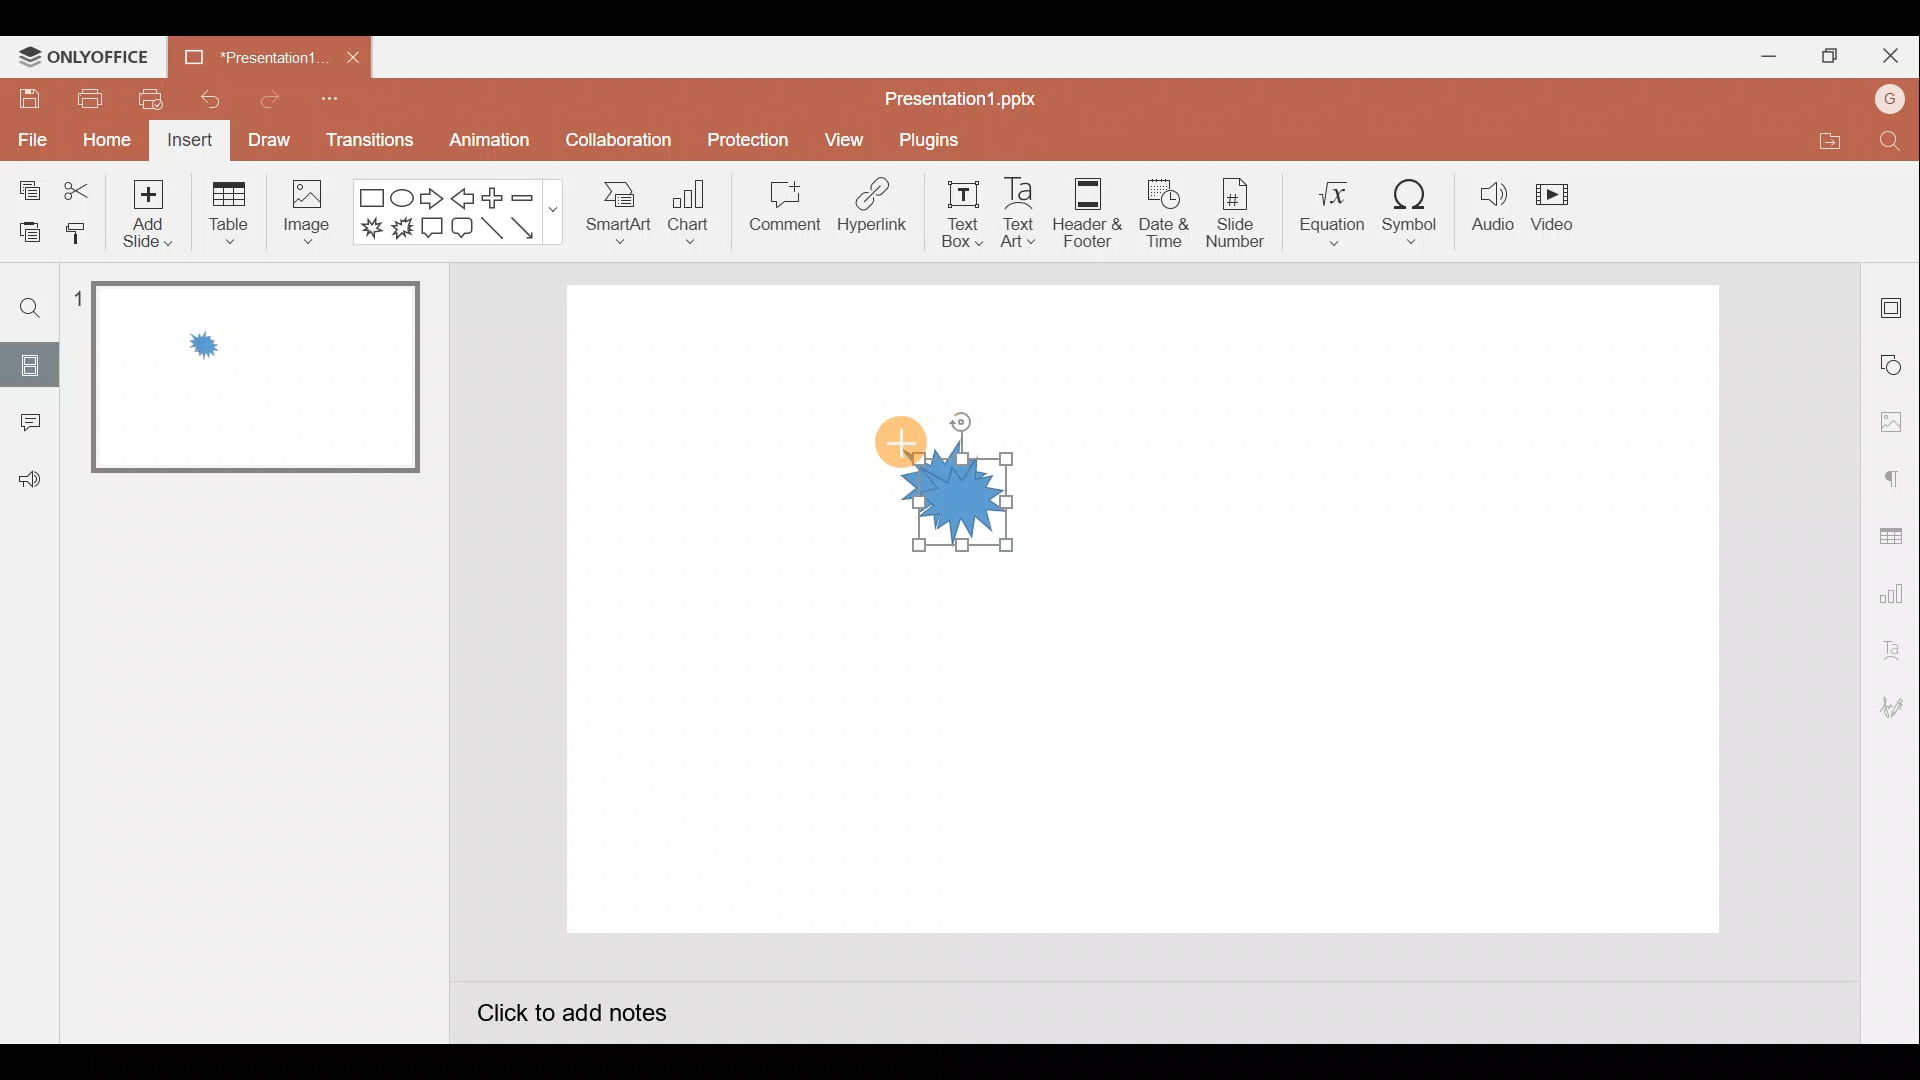 This screenshot has width=1920, height=1080. What do you see at coordinates (404, 234) in the screenshot?
I see `Explosion 2` at bounding box center [404, 234].